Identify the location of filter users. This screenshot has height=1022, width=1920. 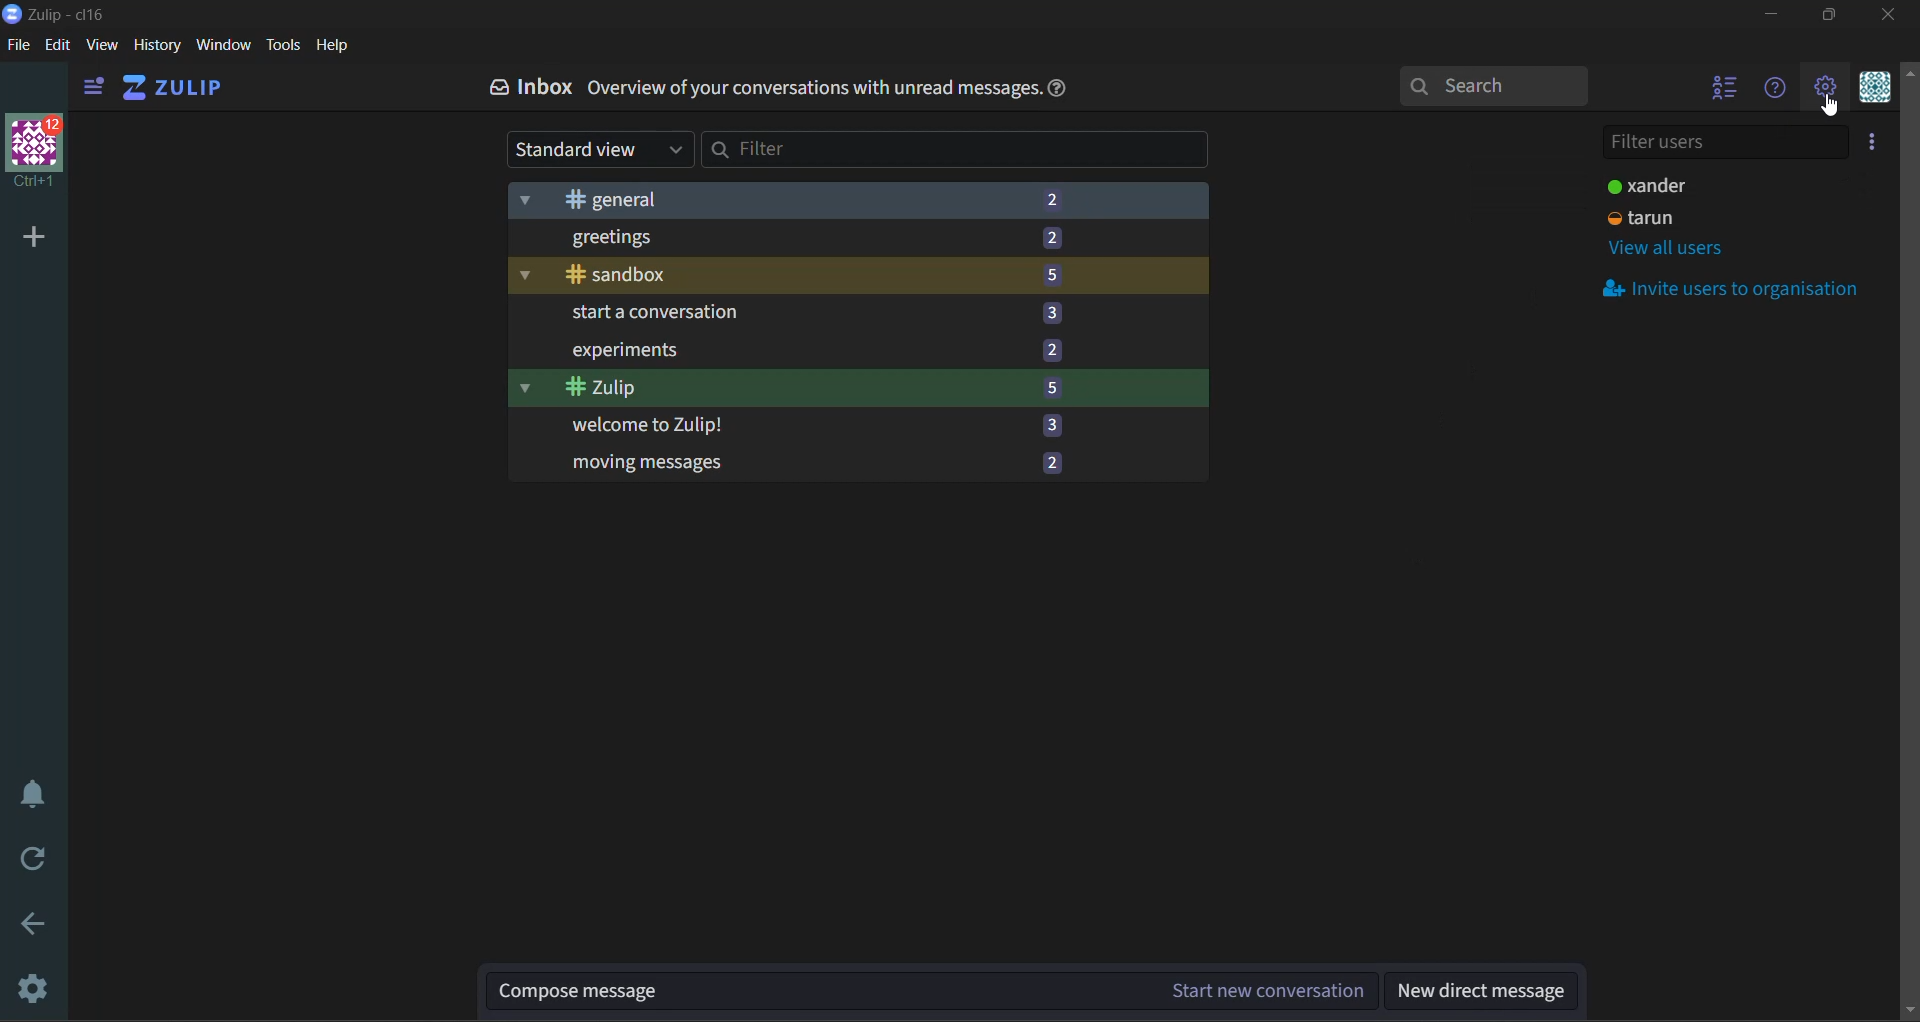
(1723, 143).